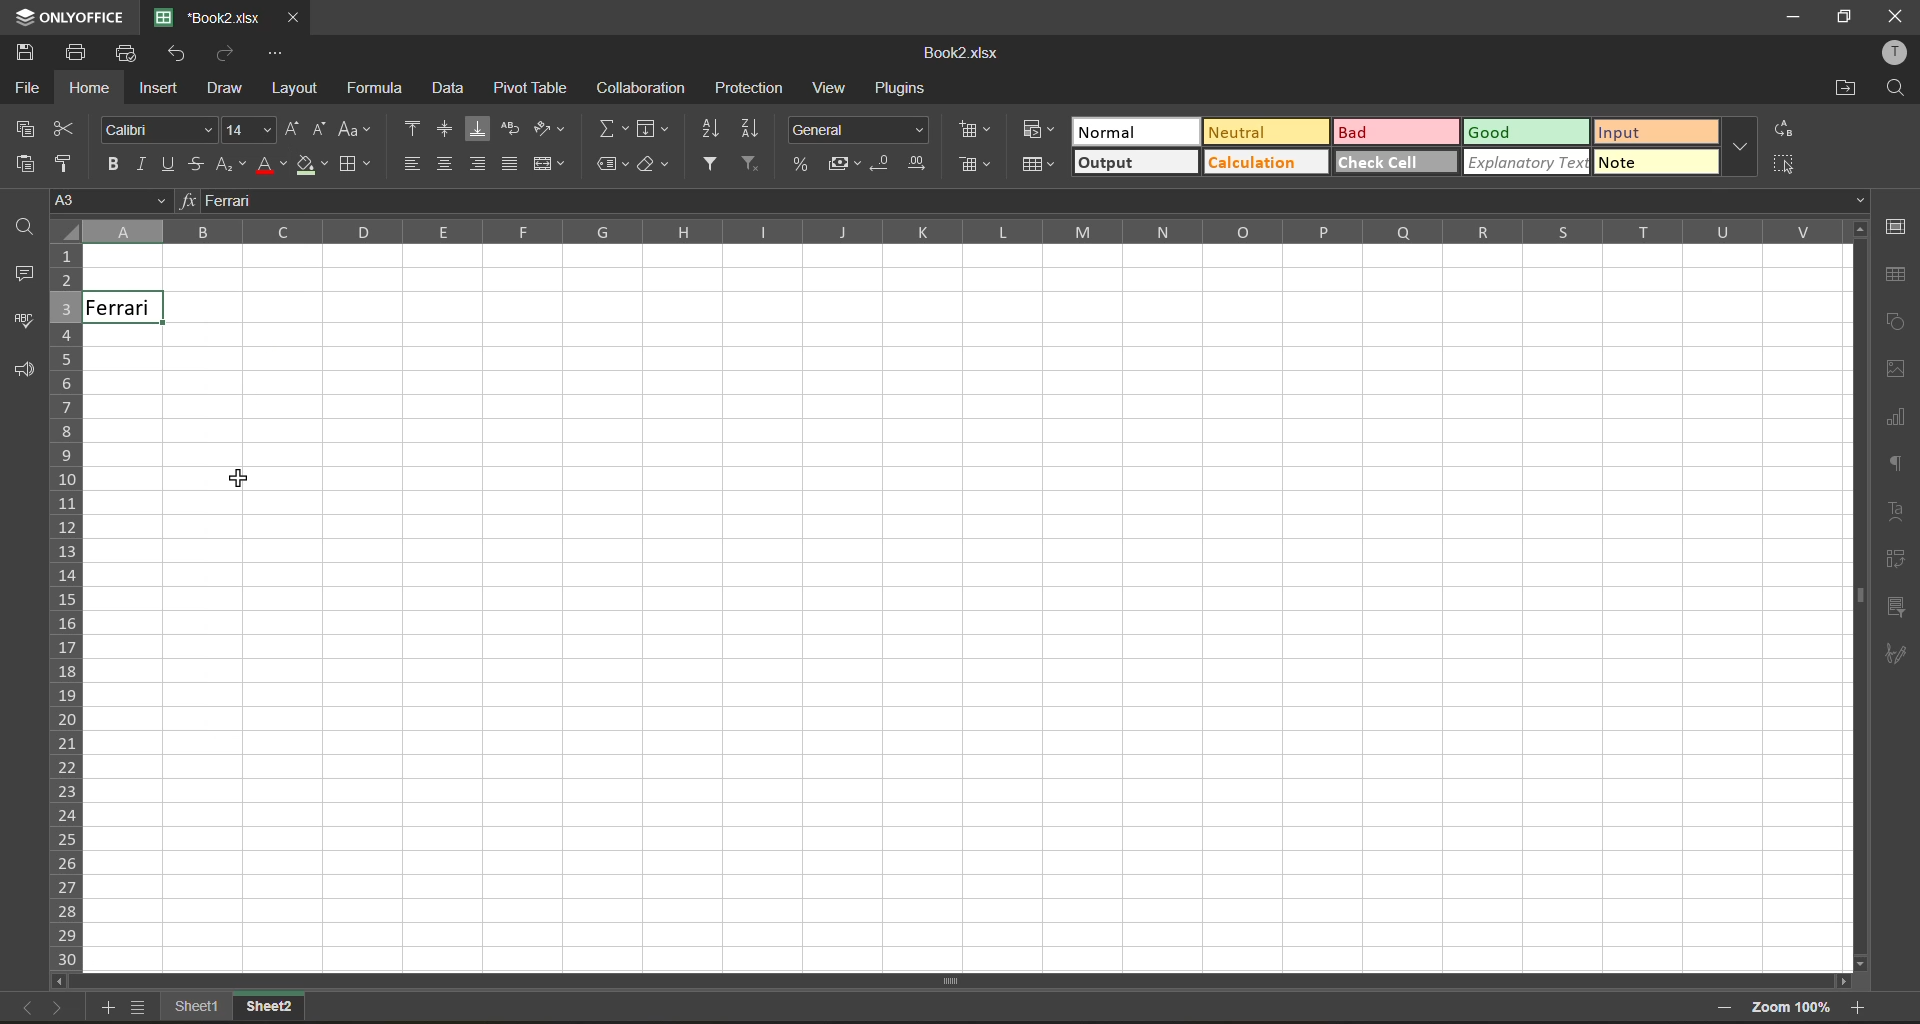 This screenshot has height=1024, width=1920. I want to click on images, so click(1897, 369).